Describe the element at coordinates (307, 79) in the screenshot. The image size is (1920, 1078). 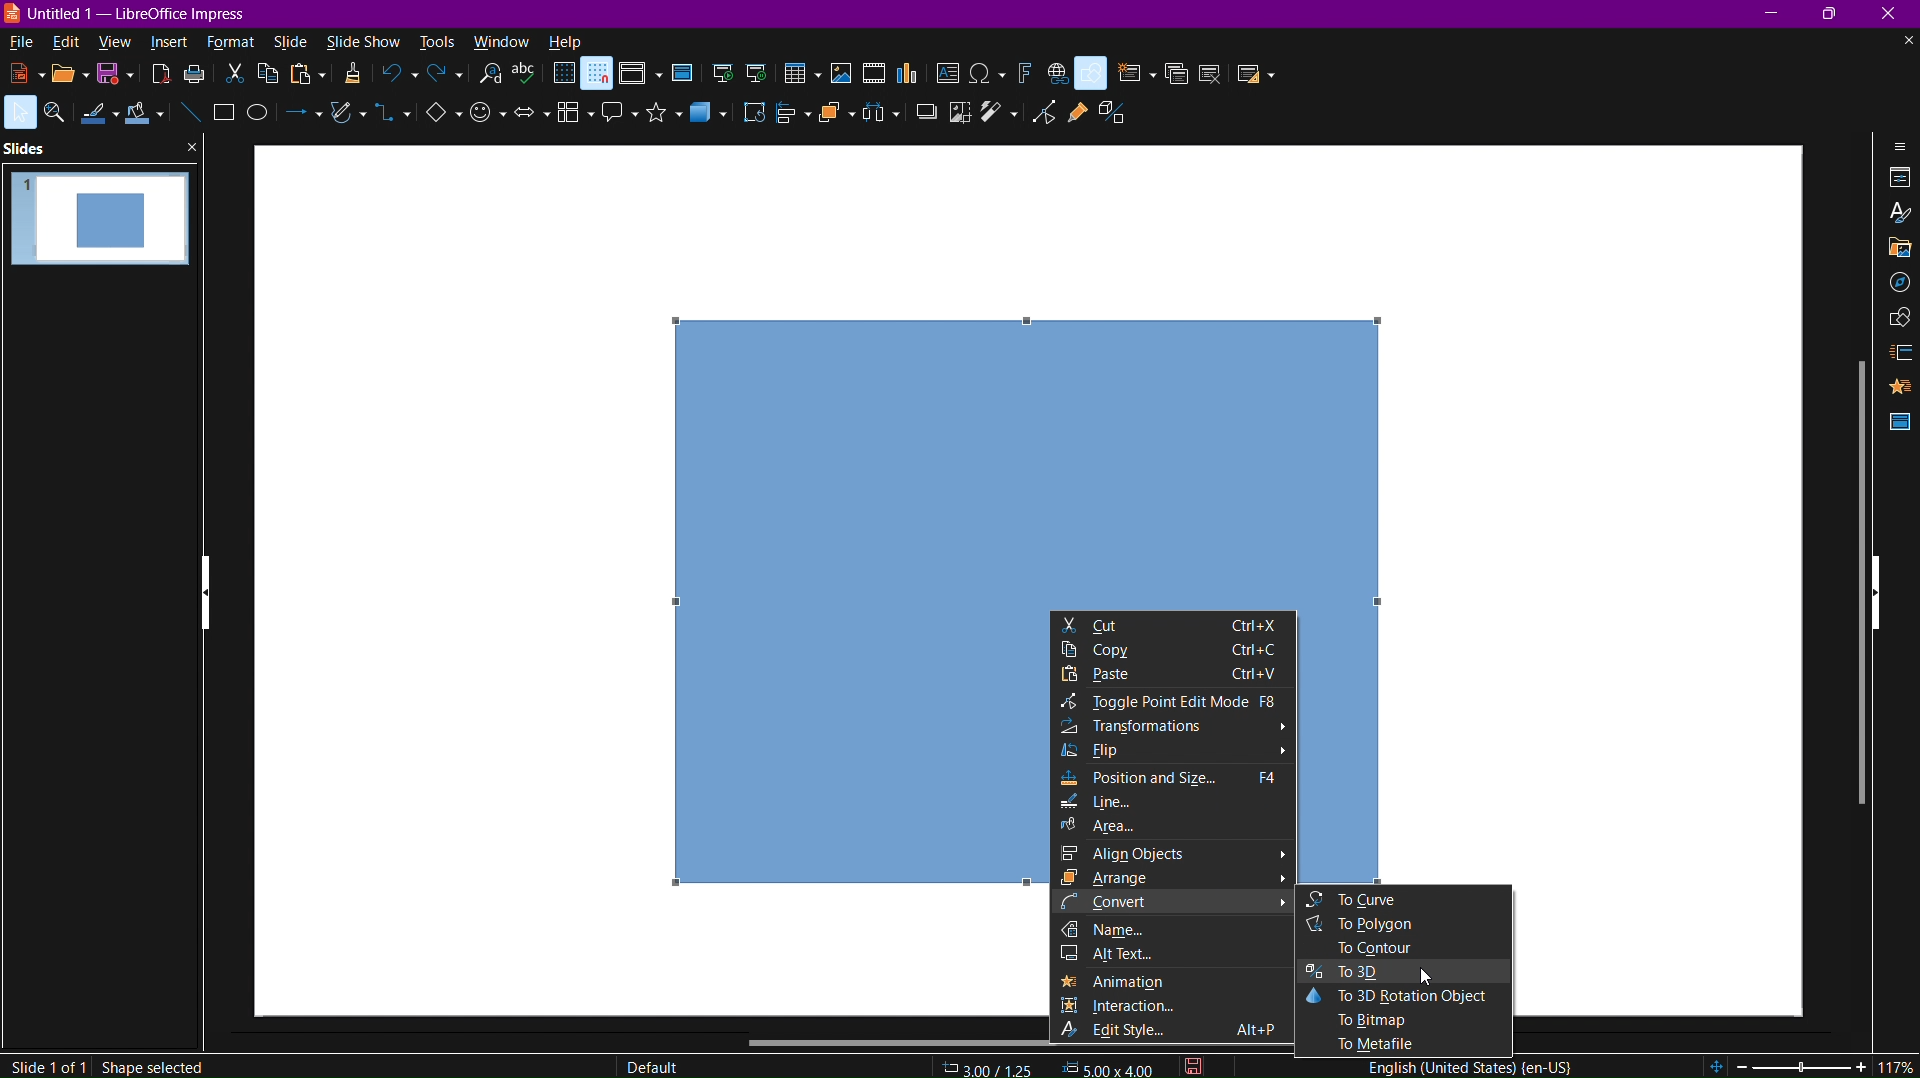
I see `Paste` at that location.